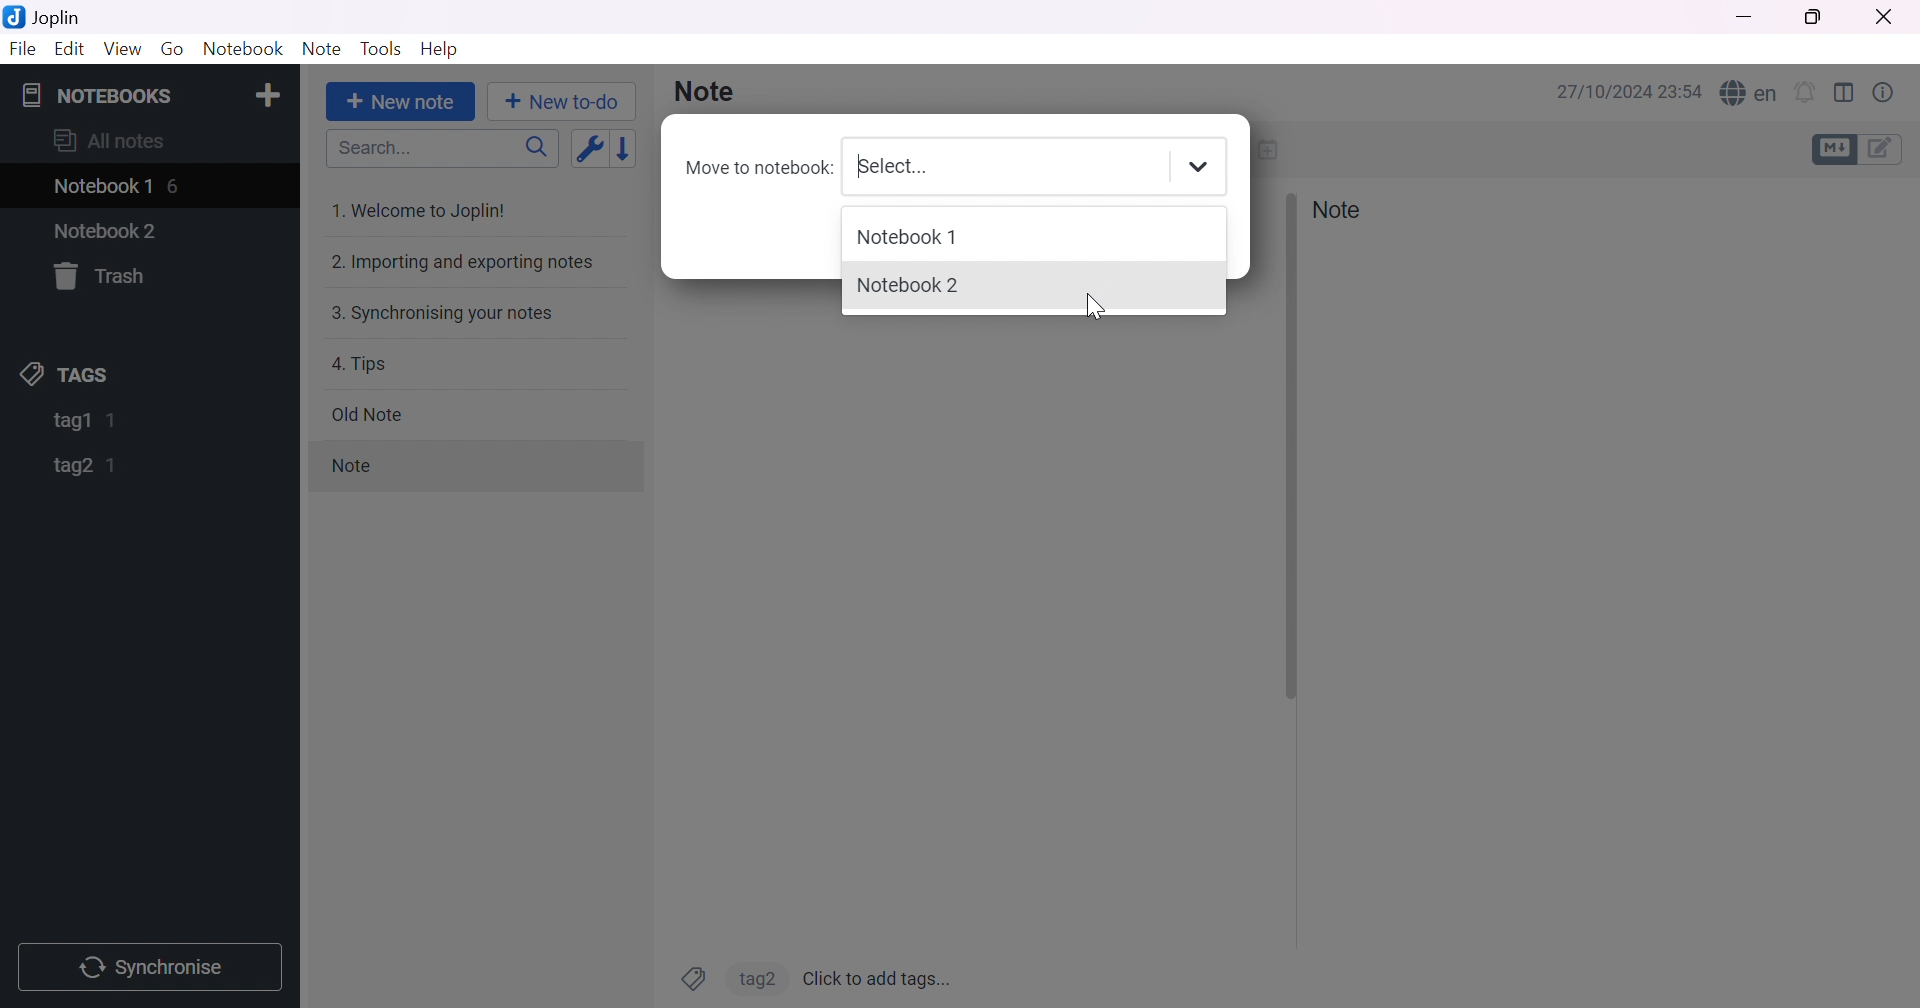  Describe the element at coordinates (755, 977) in the screenshot. I see `tag2` at that location.